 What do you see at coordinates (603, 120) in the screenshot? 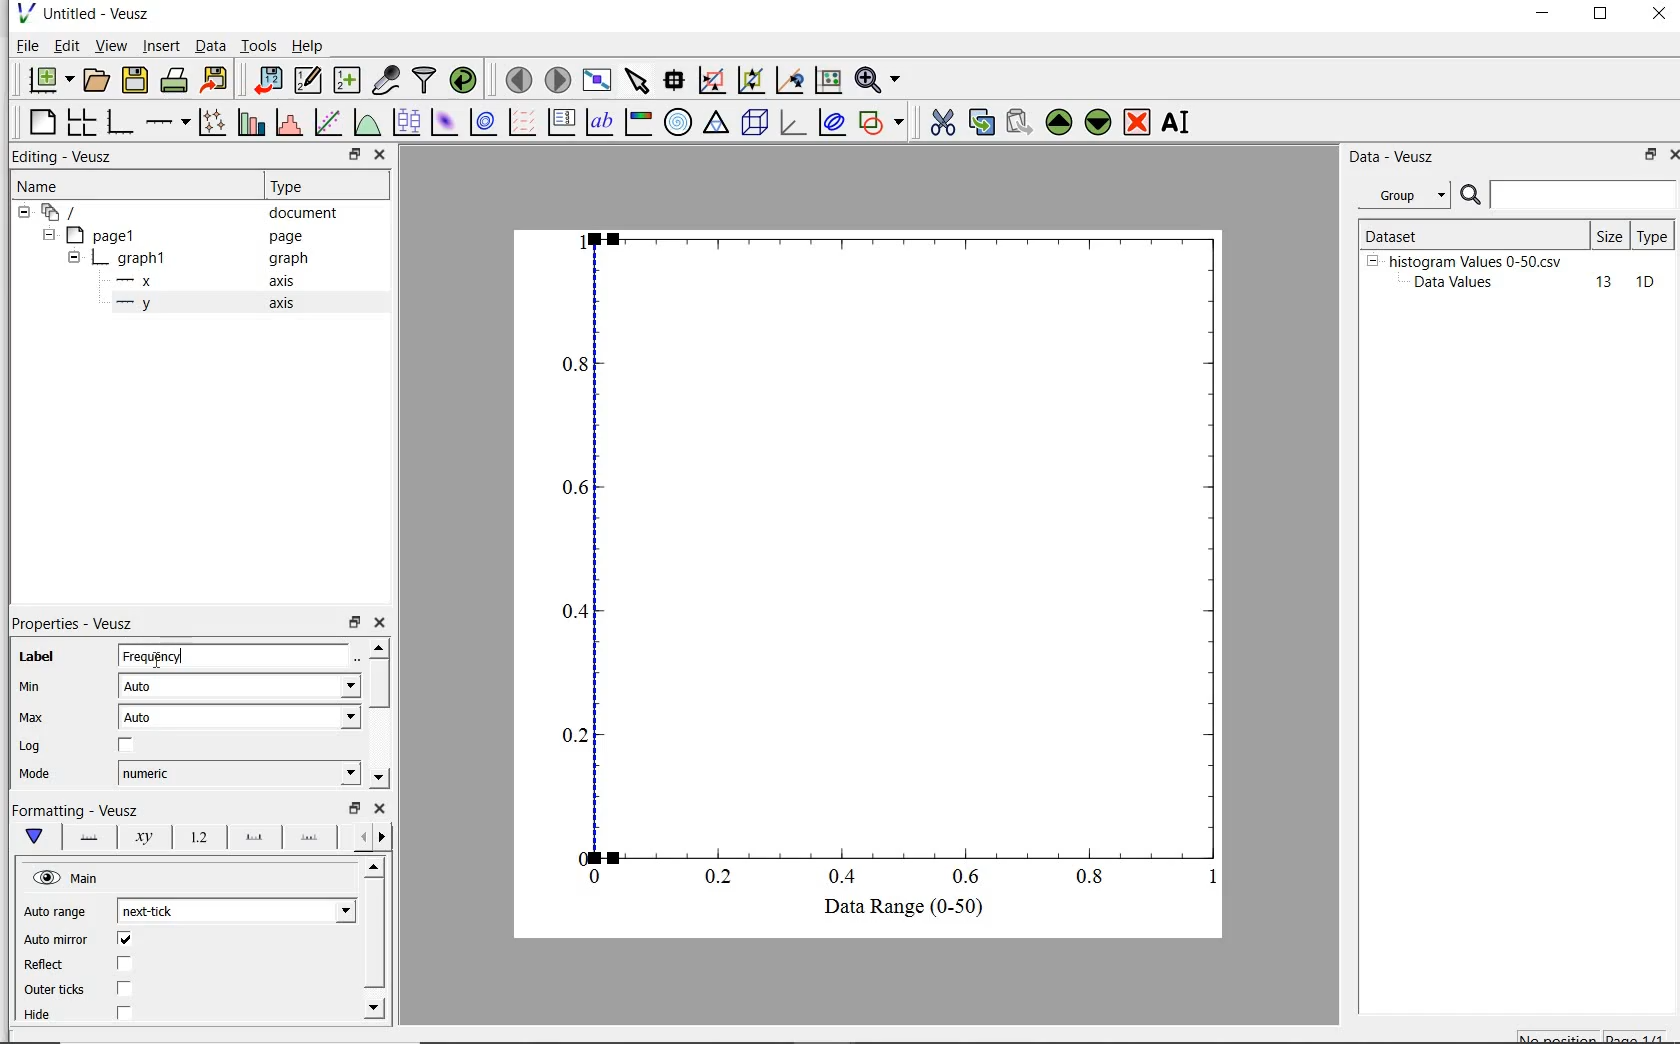
I see `text label` at bounding box center [603, 120].